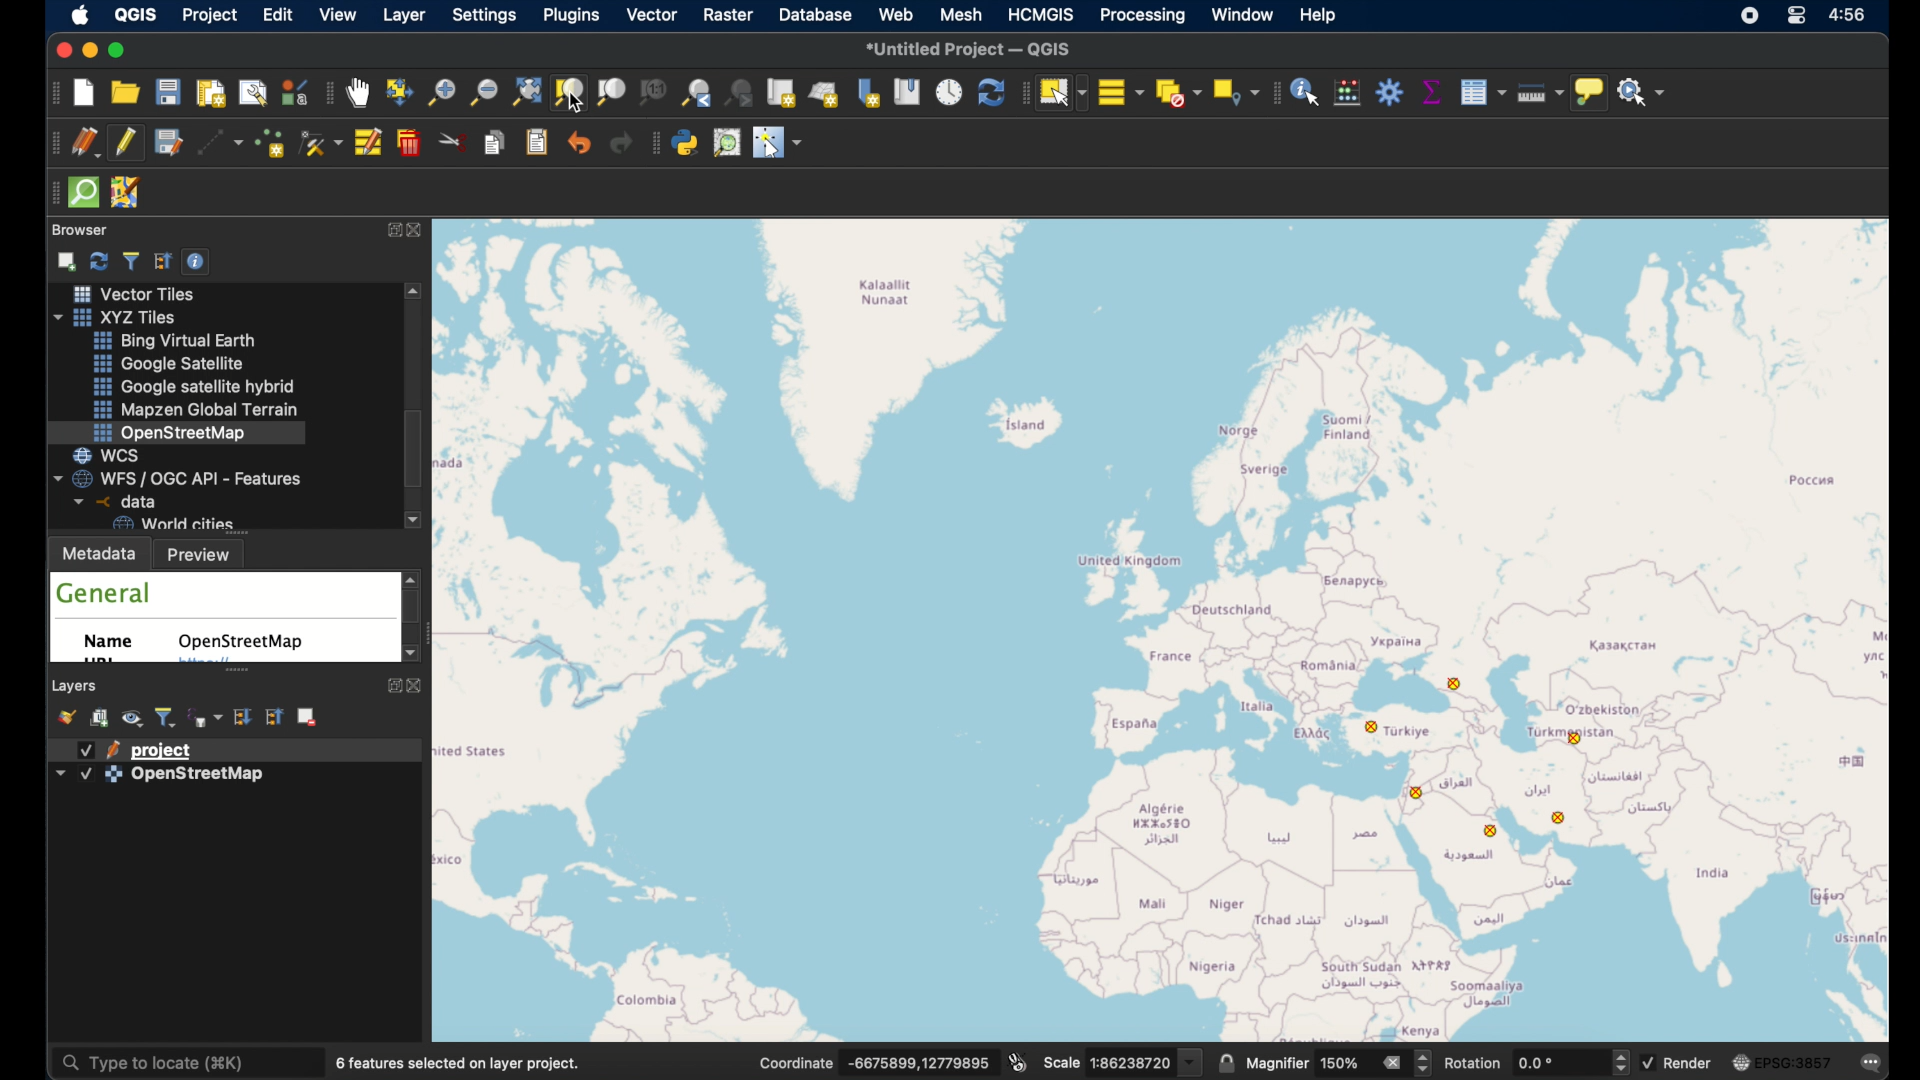 The image size is (1920, 1080). I want to click on enable/disbale properties widget, so click(199, 260).